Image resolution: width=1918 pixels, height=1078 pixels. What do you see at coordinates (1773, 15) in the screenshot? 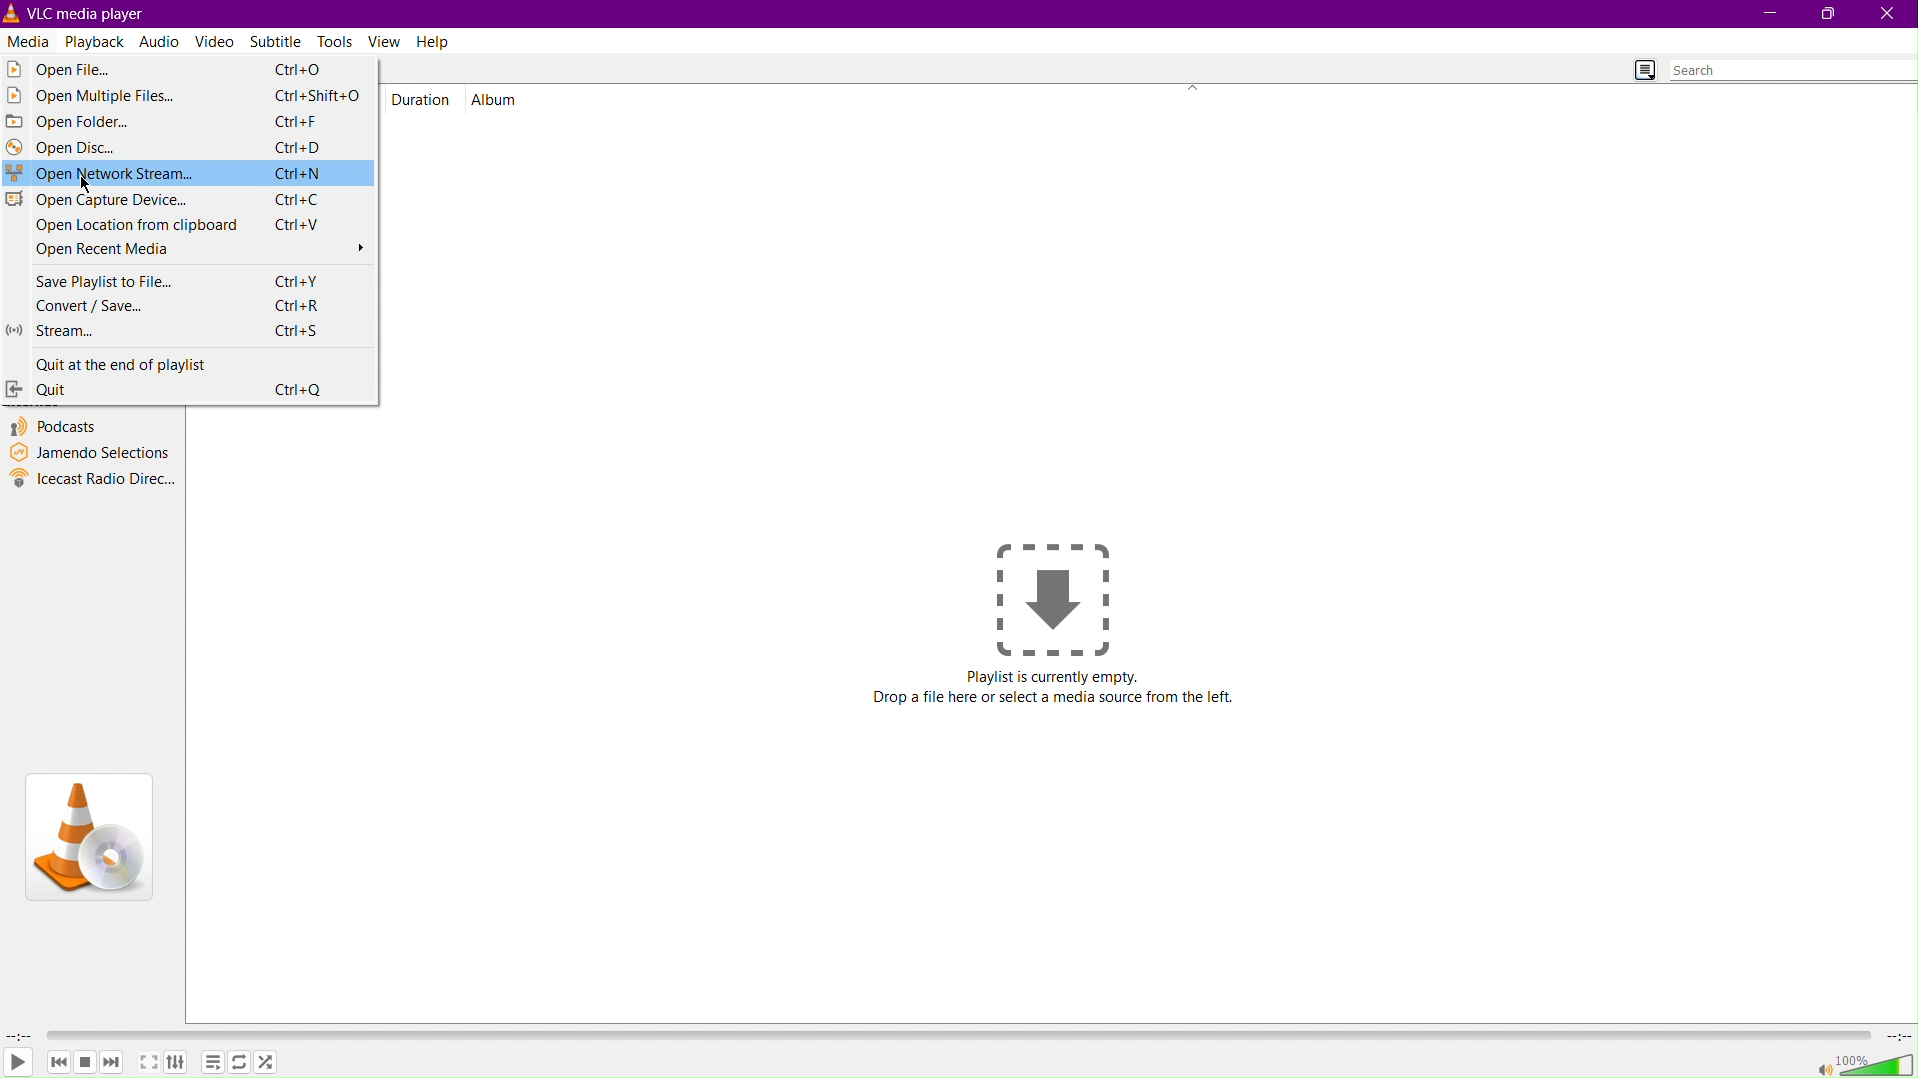
I see `Minimize` at bounding box center [1773, 15].